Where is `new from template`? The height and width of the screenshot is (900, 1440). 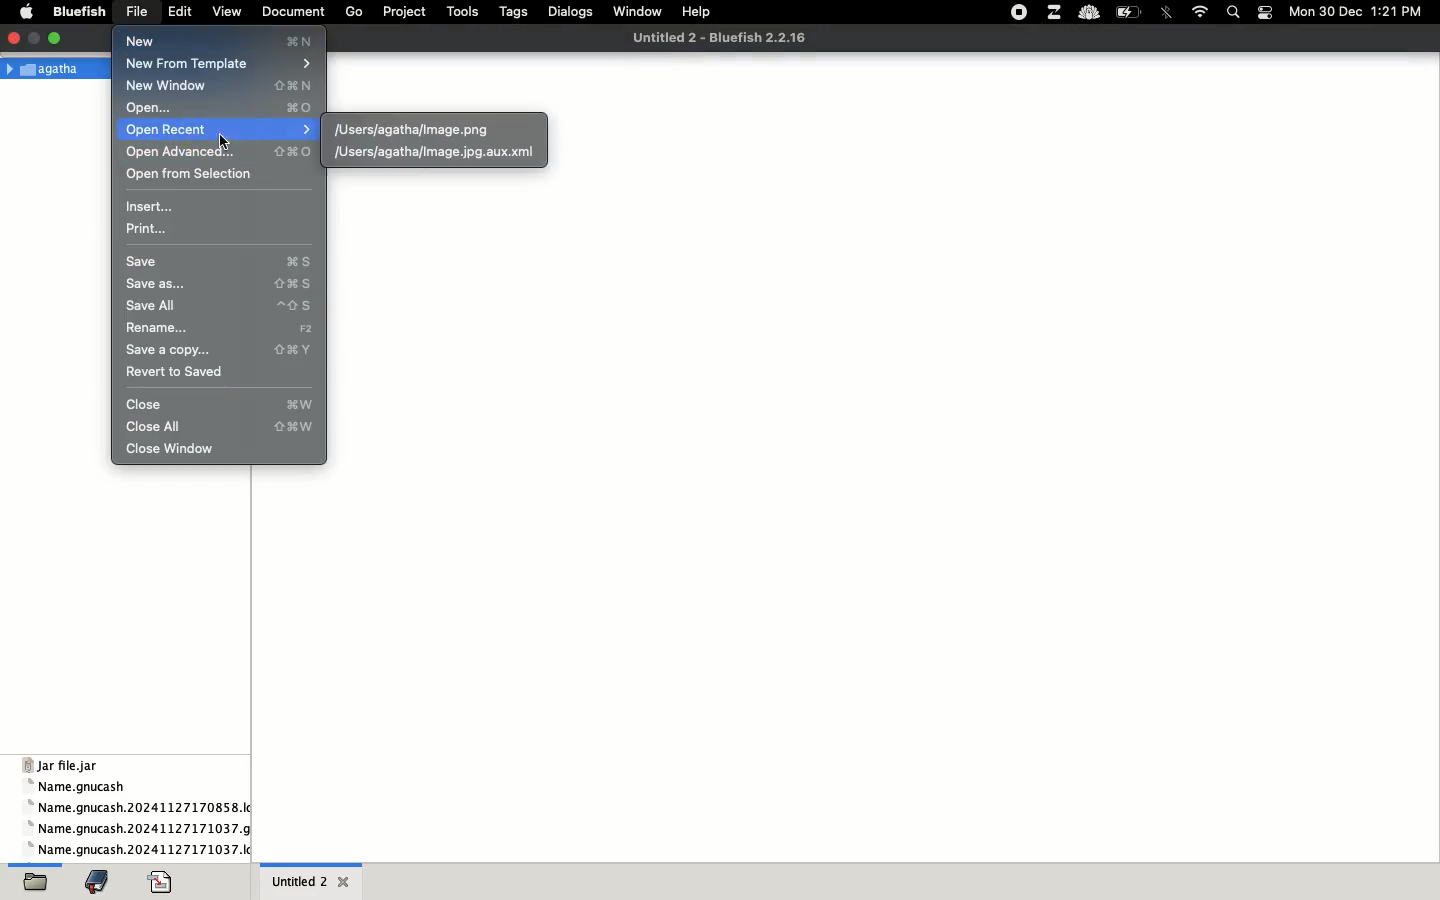
new from template is located at coordinates (220, 63).